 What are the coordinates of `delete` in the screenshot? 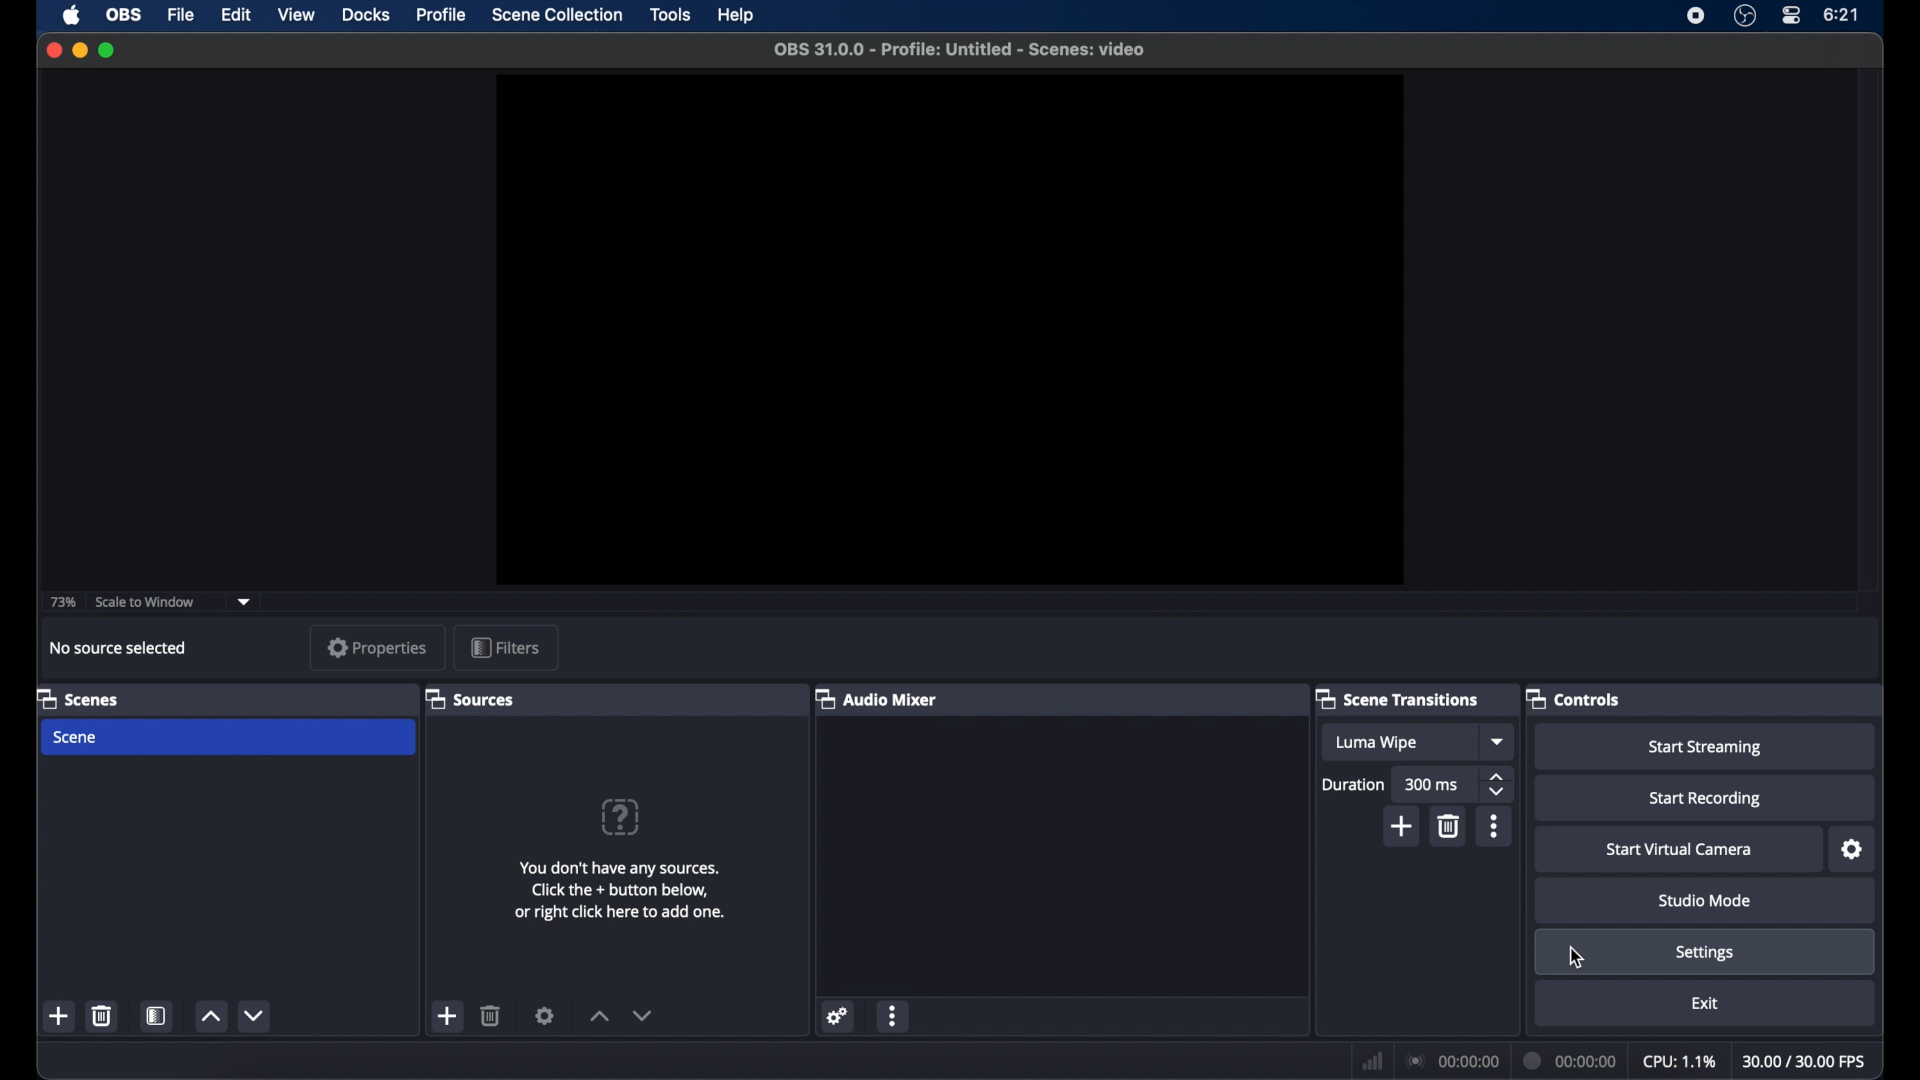 It's located at (491, 1015).